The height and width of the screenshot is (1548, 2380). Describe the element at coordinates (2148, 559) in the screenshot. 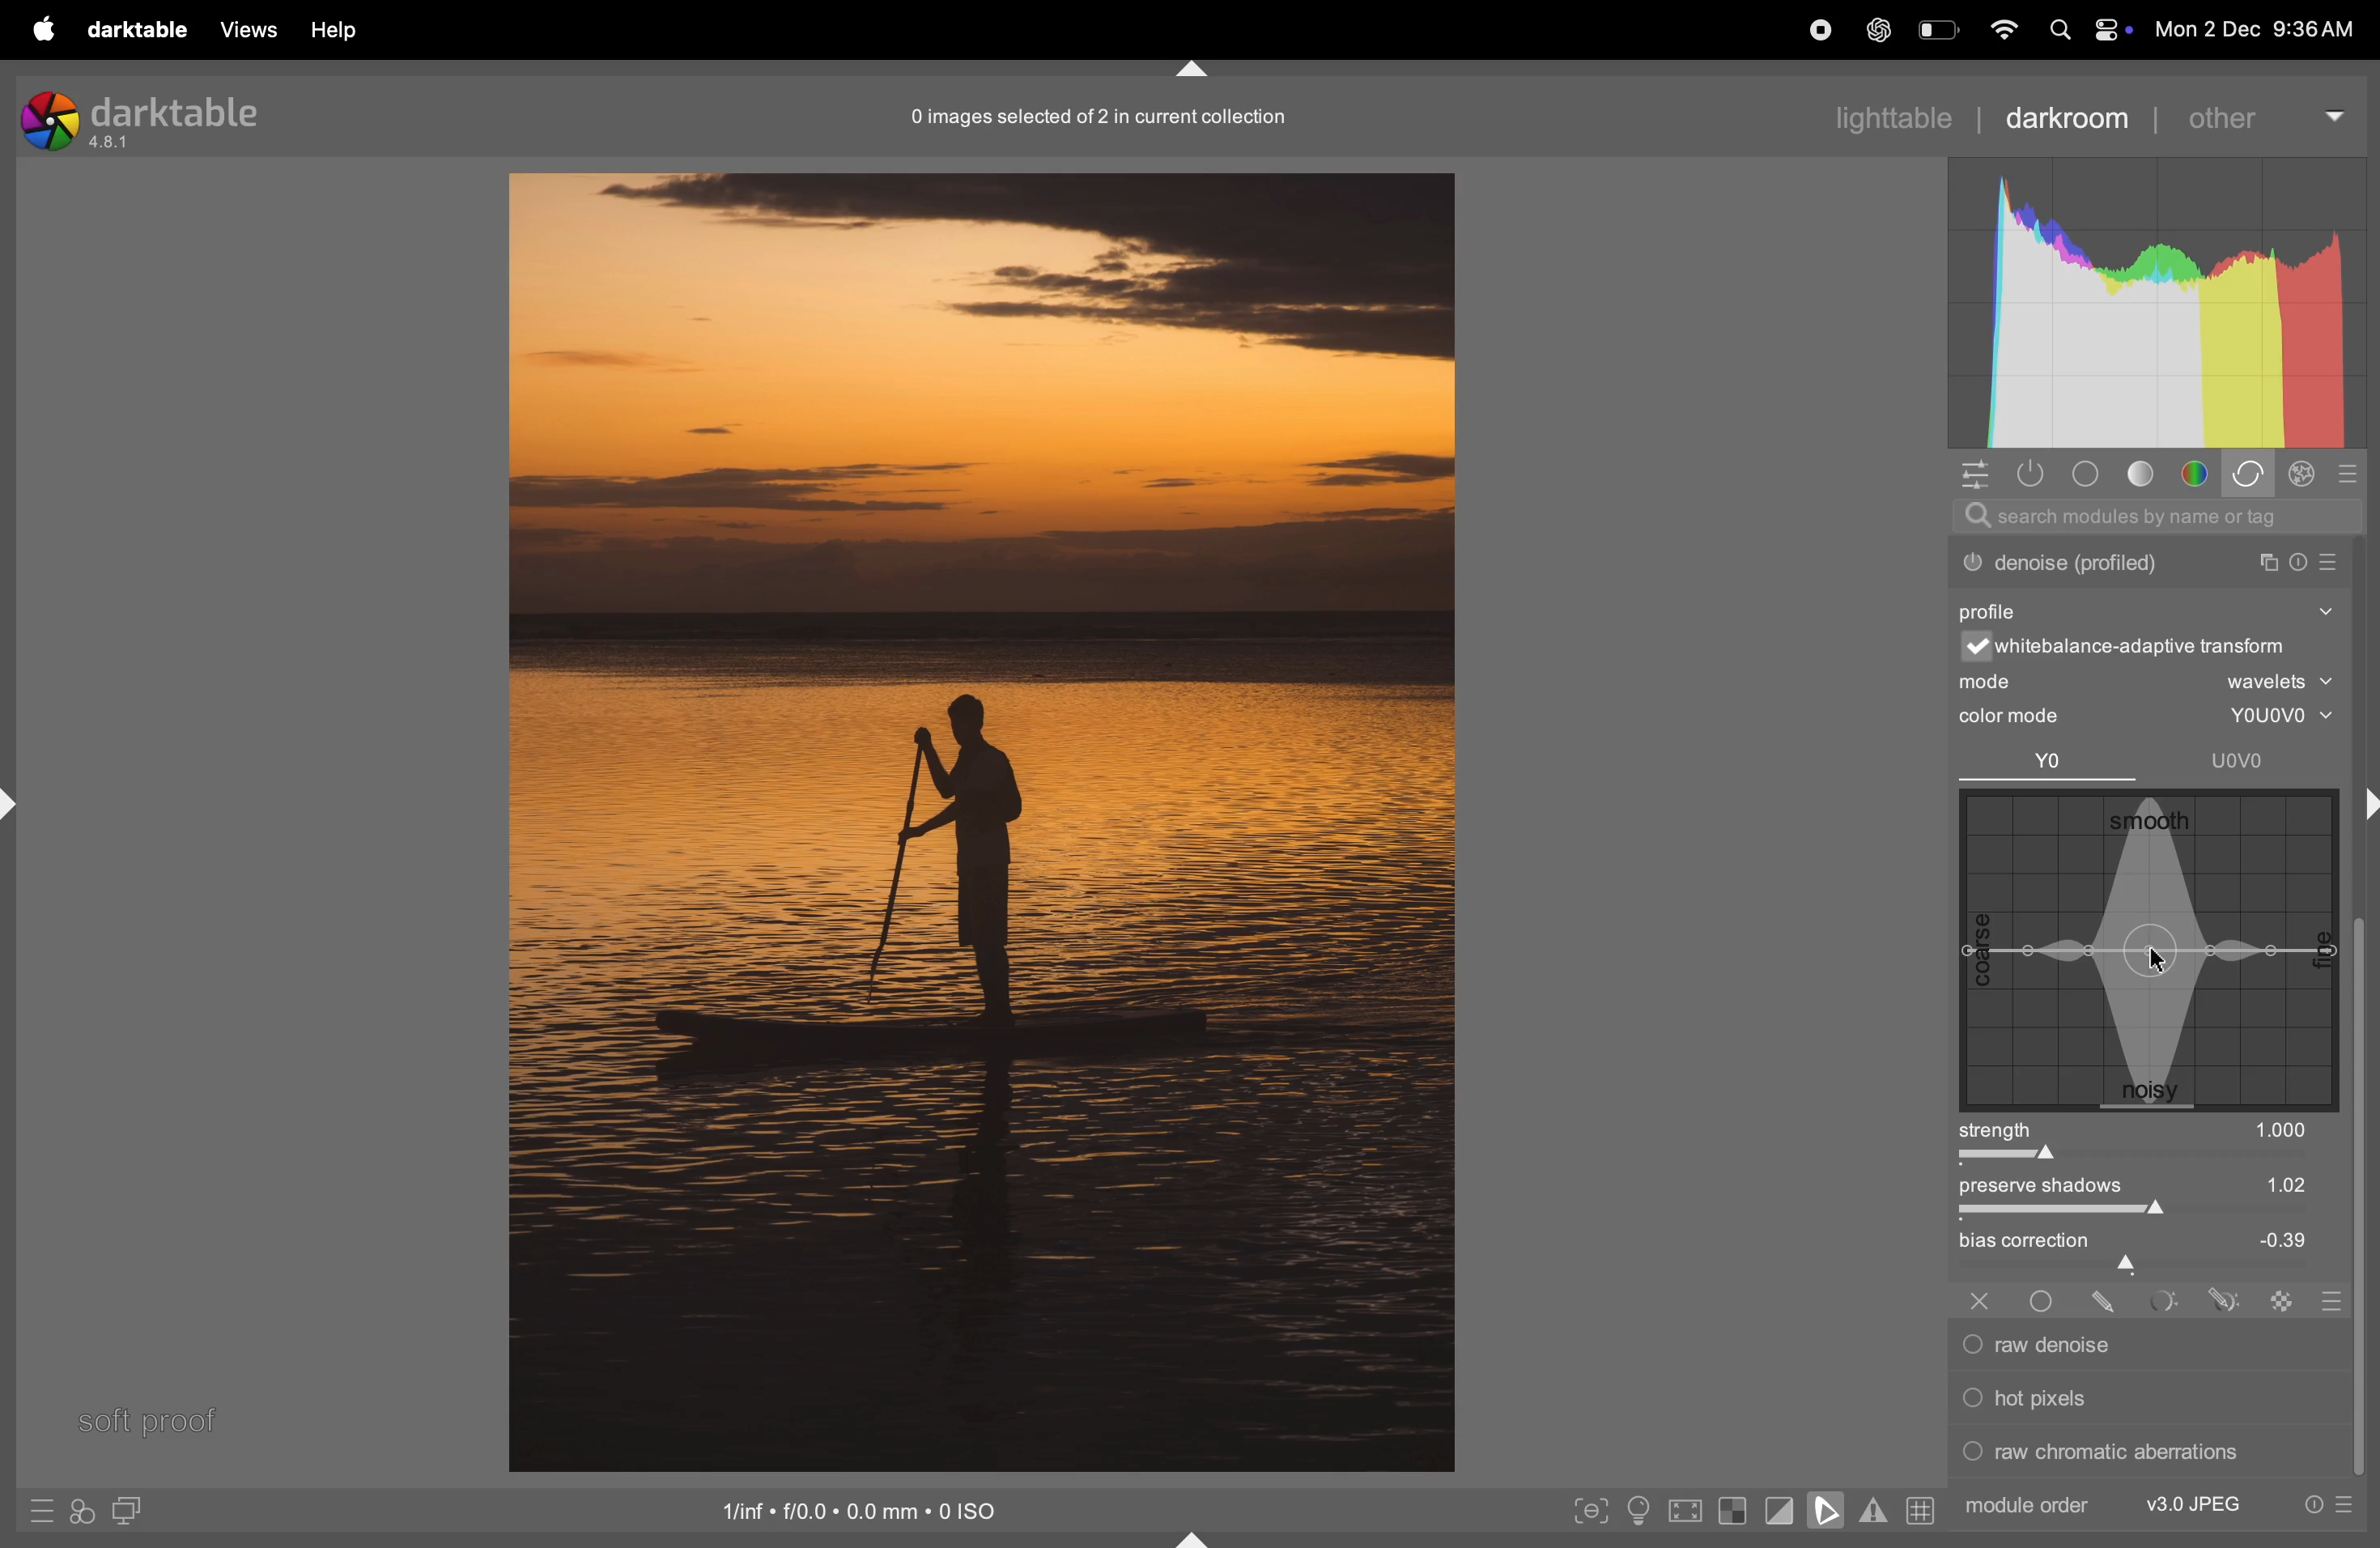

I see `dither or posterize` at that location.